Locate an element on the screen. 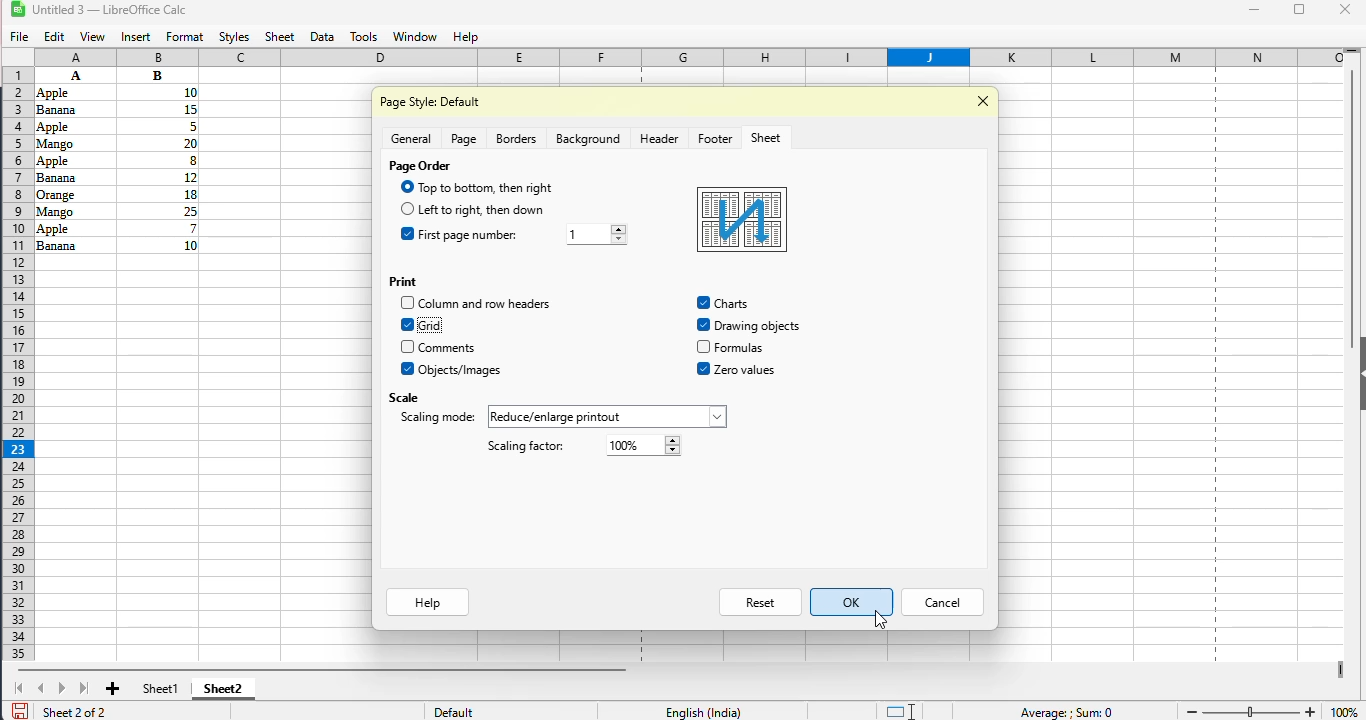 Image resolution: width=1366 pixels, height=720 pixels. sheet 2 of 2 is located at coordinates (73, 711).